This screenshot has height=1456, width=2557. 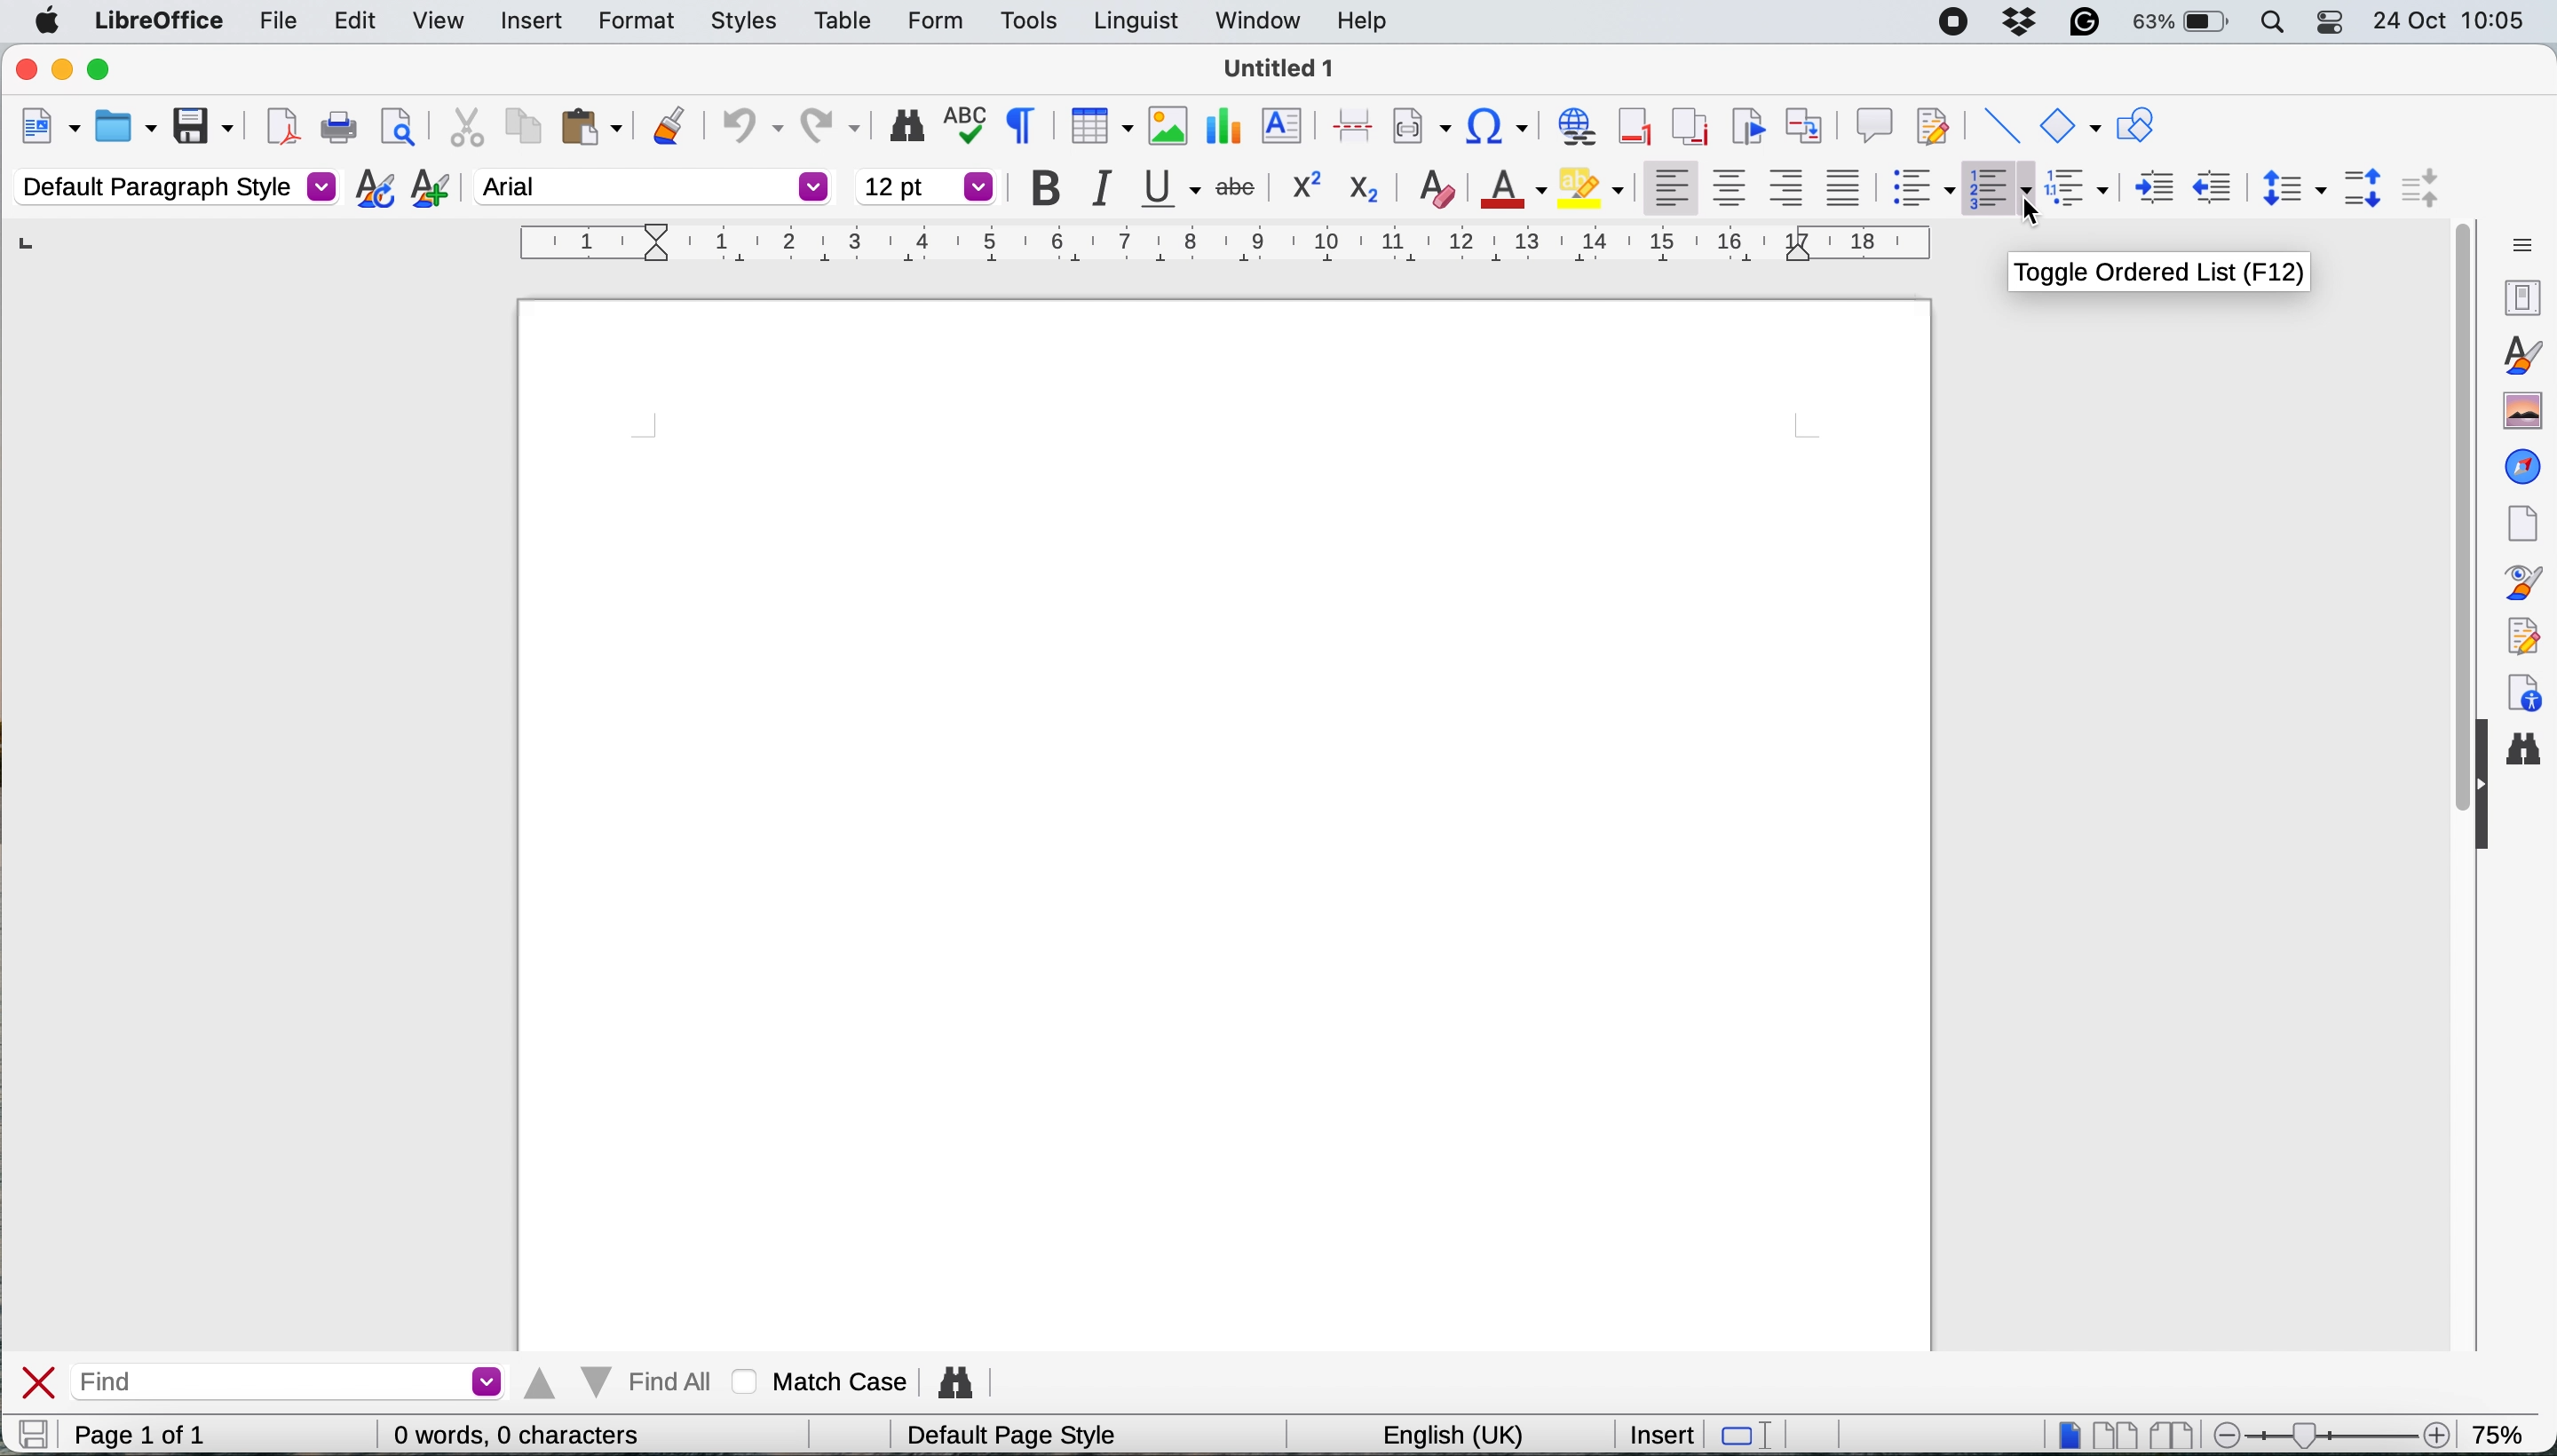 I want to click on single page view, so click(x=2069, y=1433).